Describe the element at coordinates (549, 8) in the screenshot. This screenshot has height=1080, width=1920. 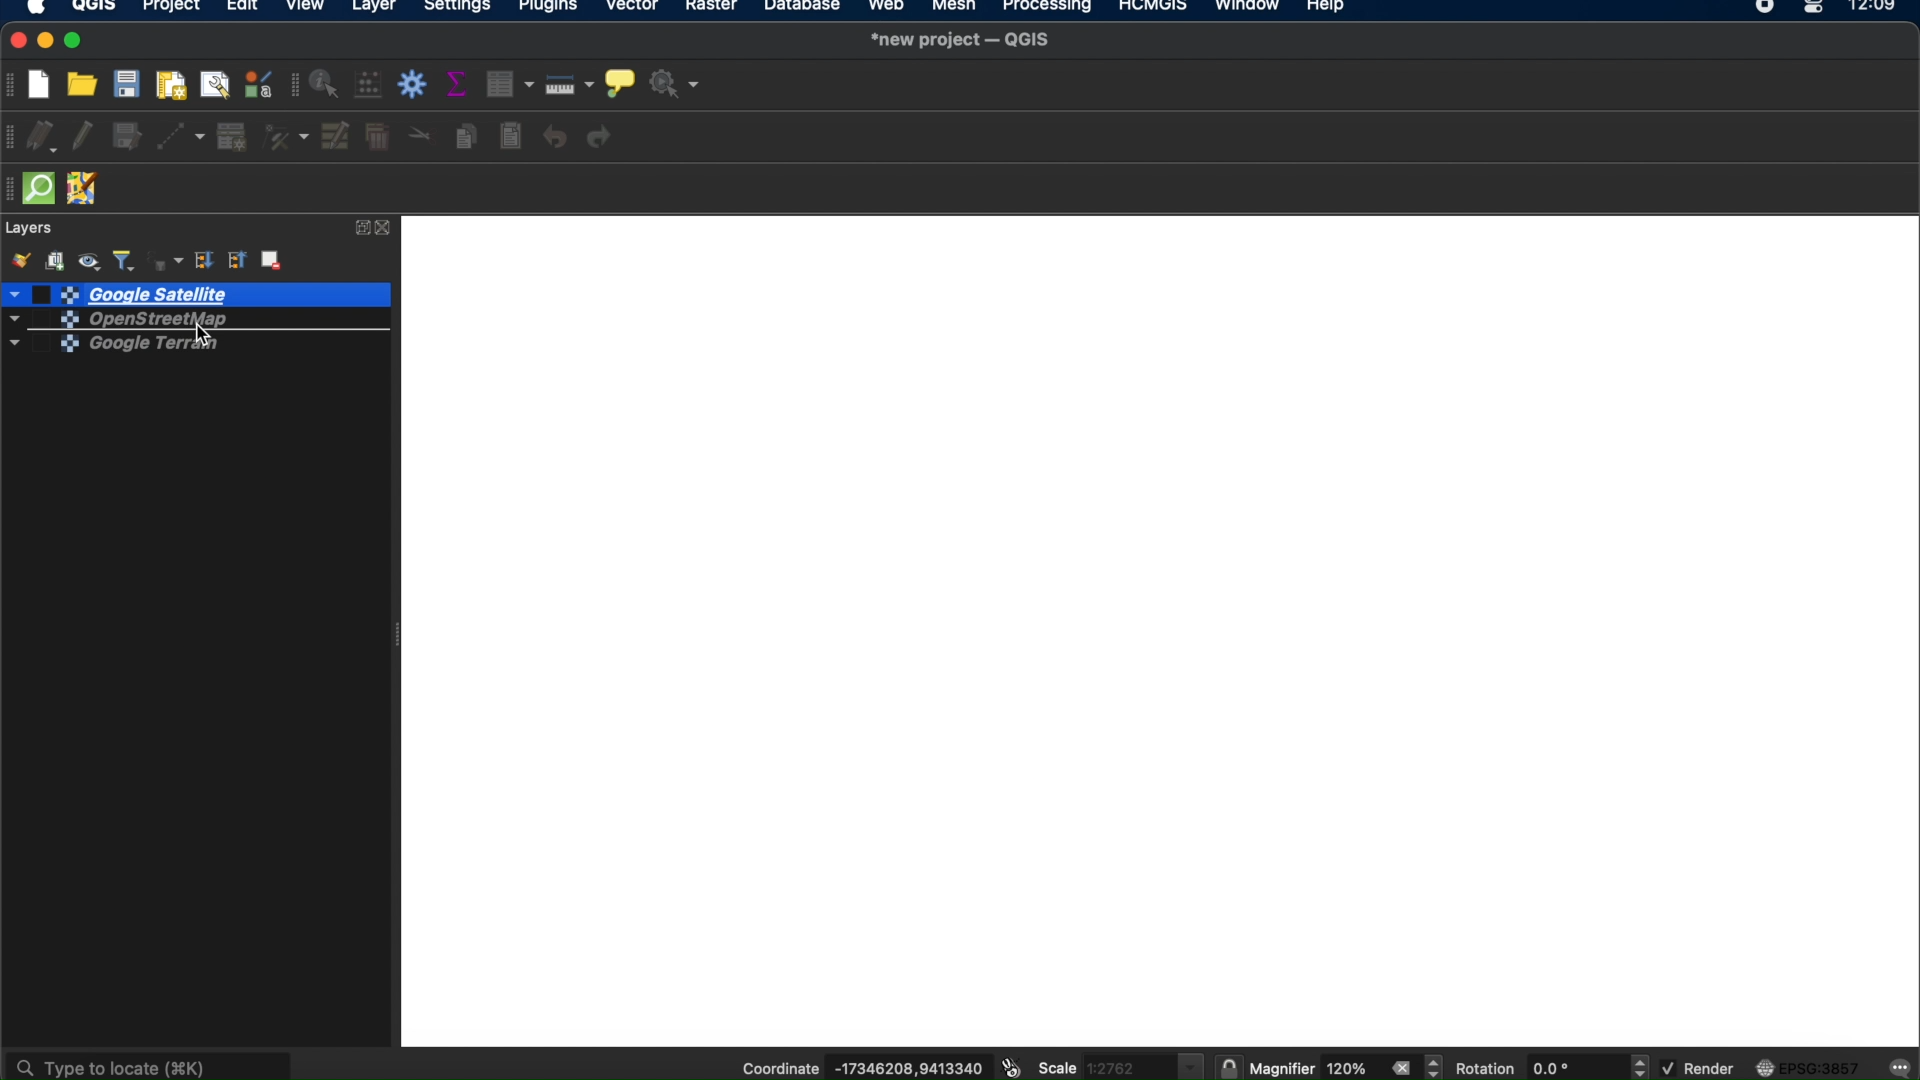
I see `plugins` at that location.